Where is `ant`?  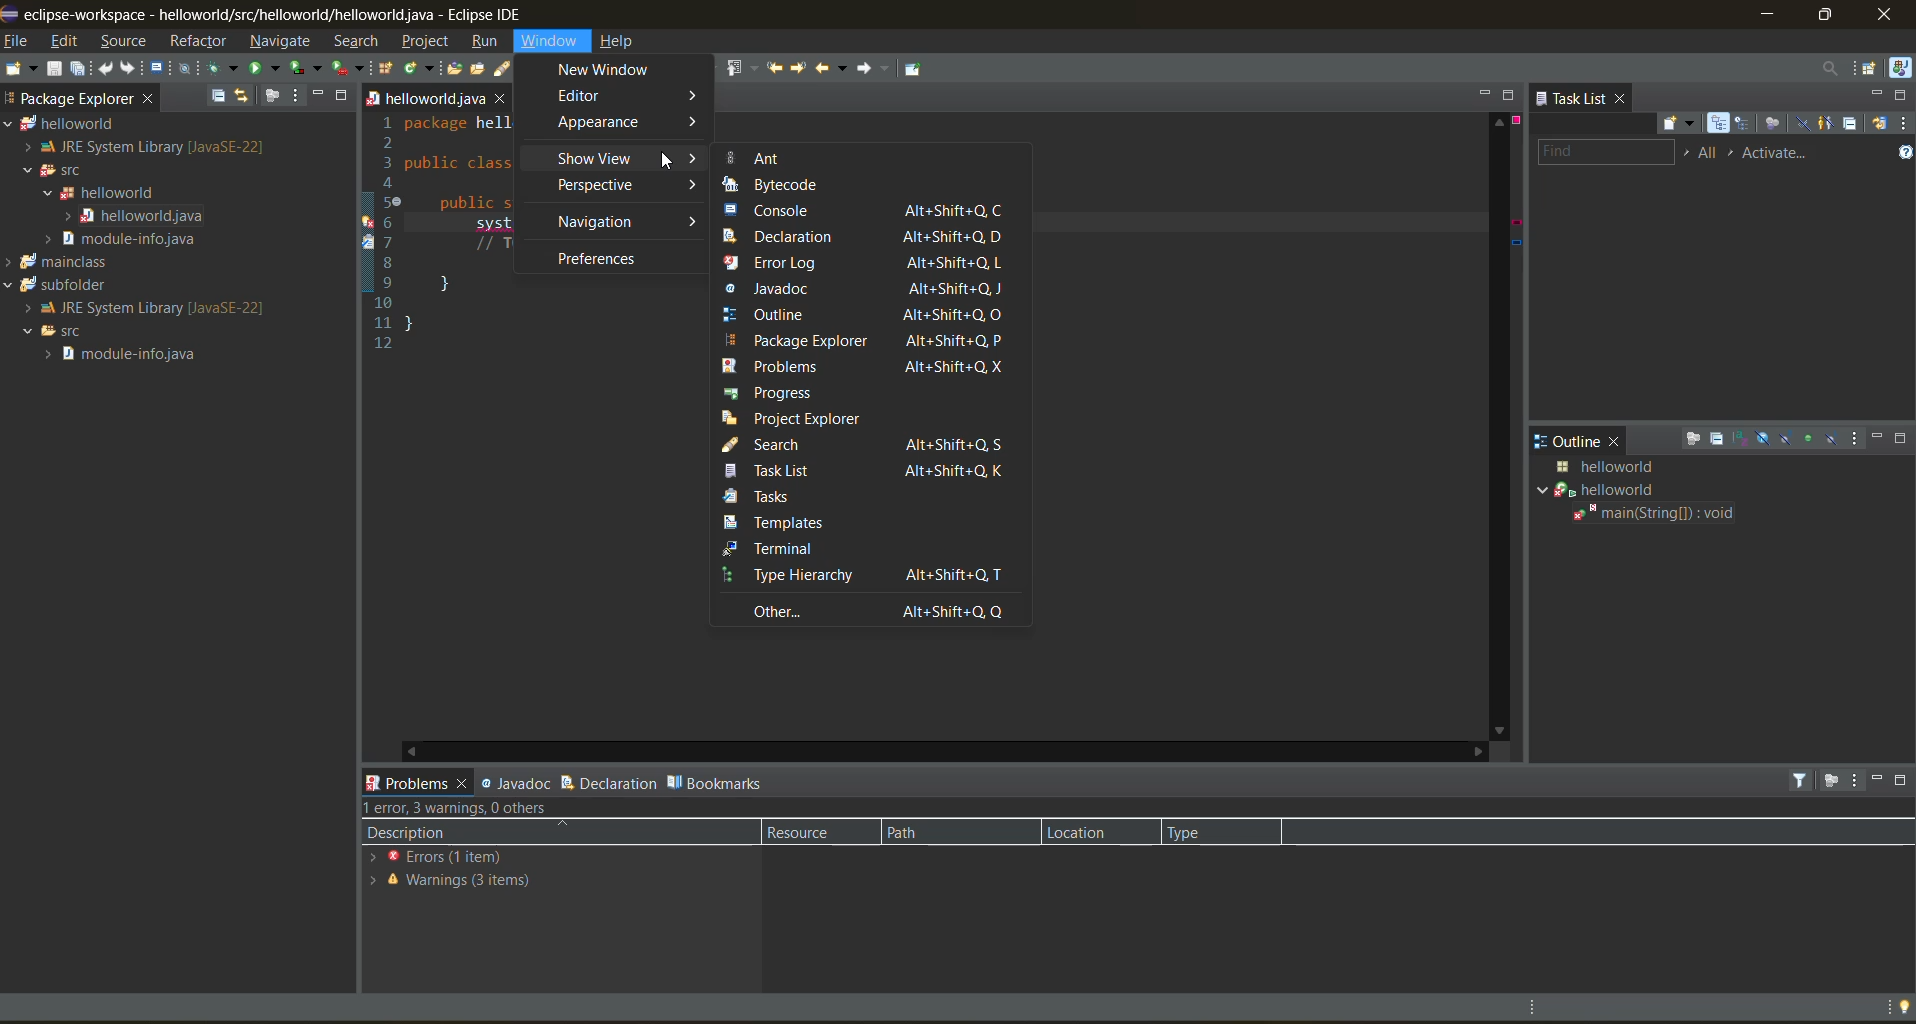
ant is located at coordinates (771, 159).